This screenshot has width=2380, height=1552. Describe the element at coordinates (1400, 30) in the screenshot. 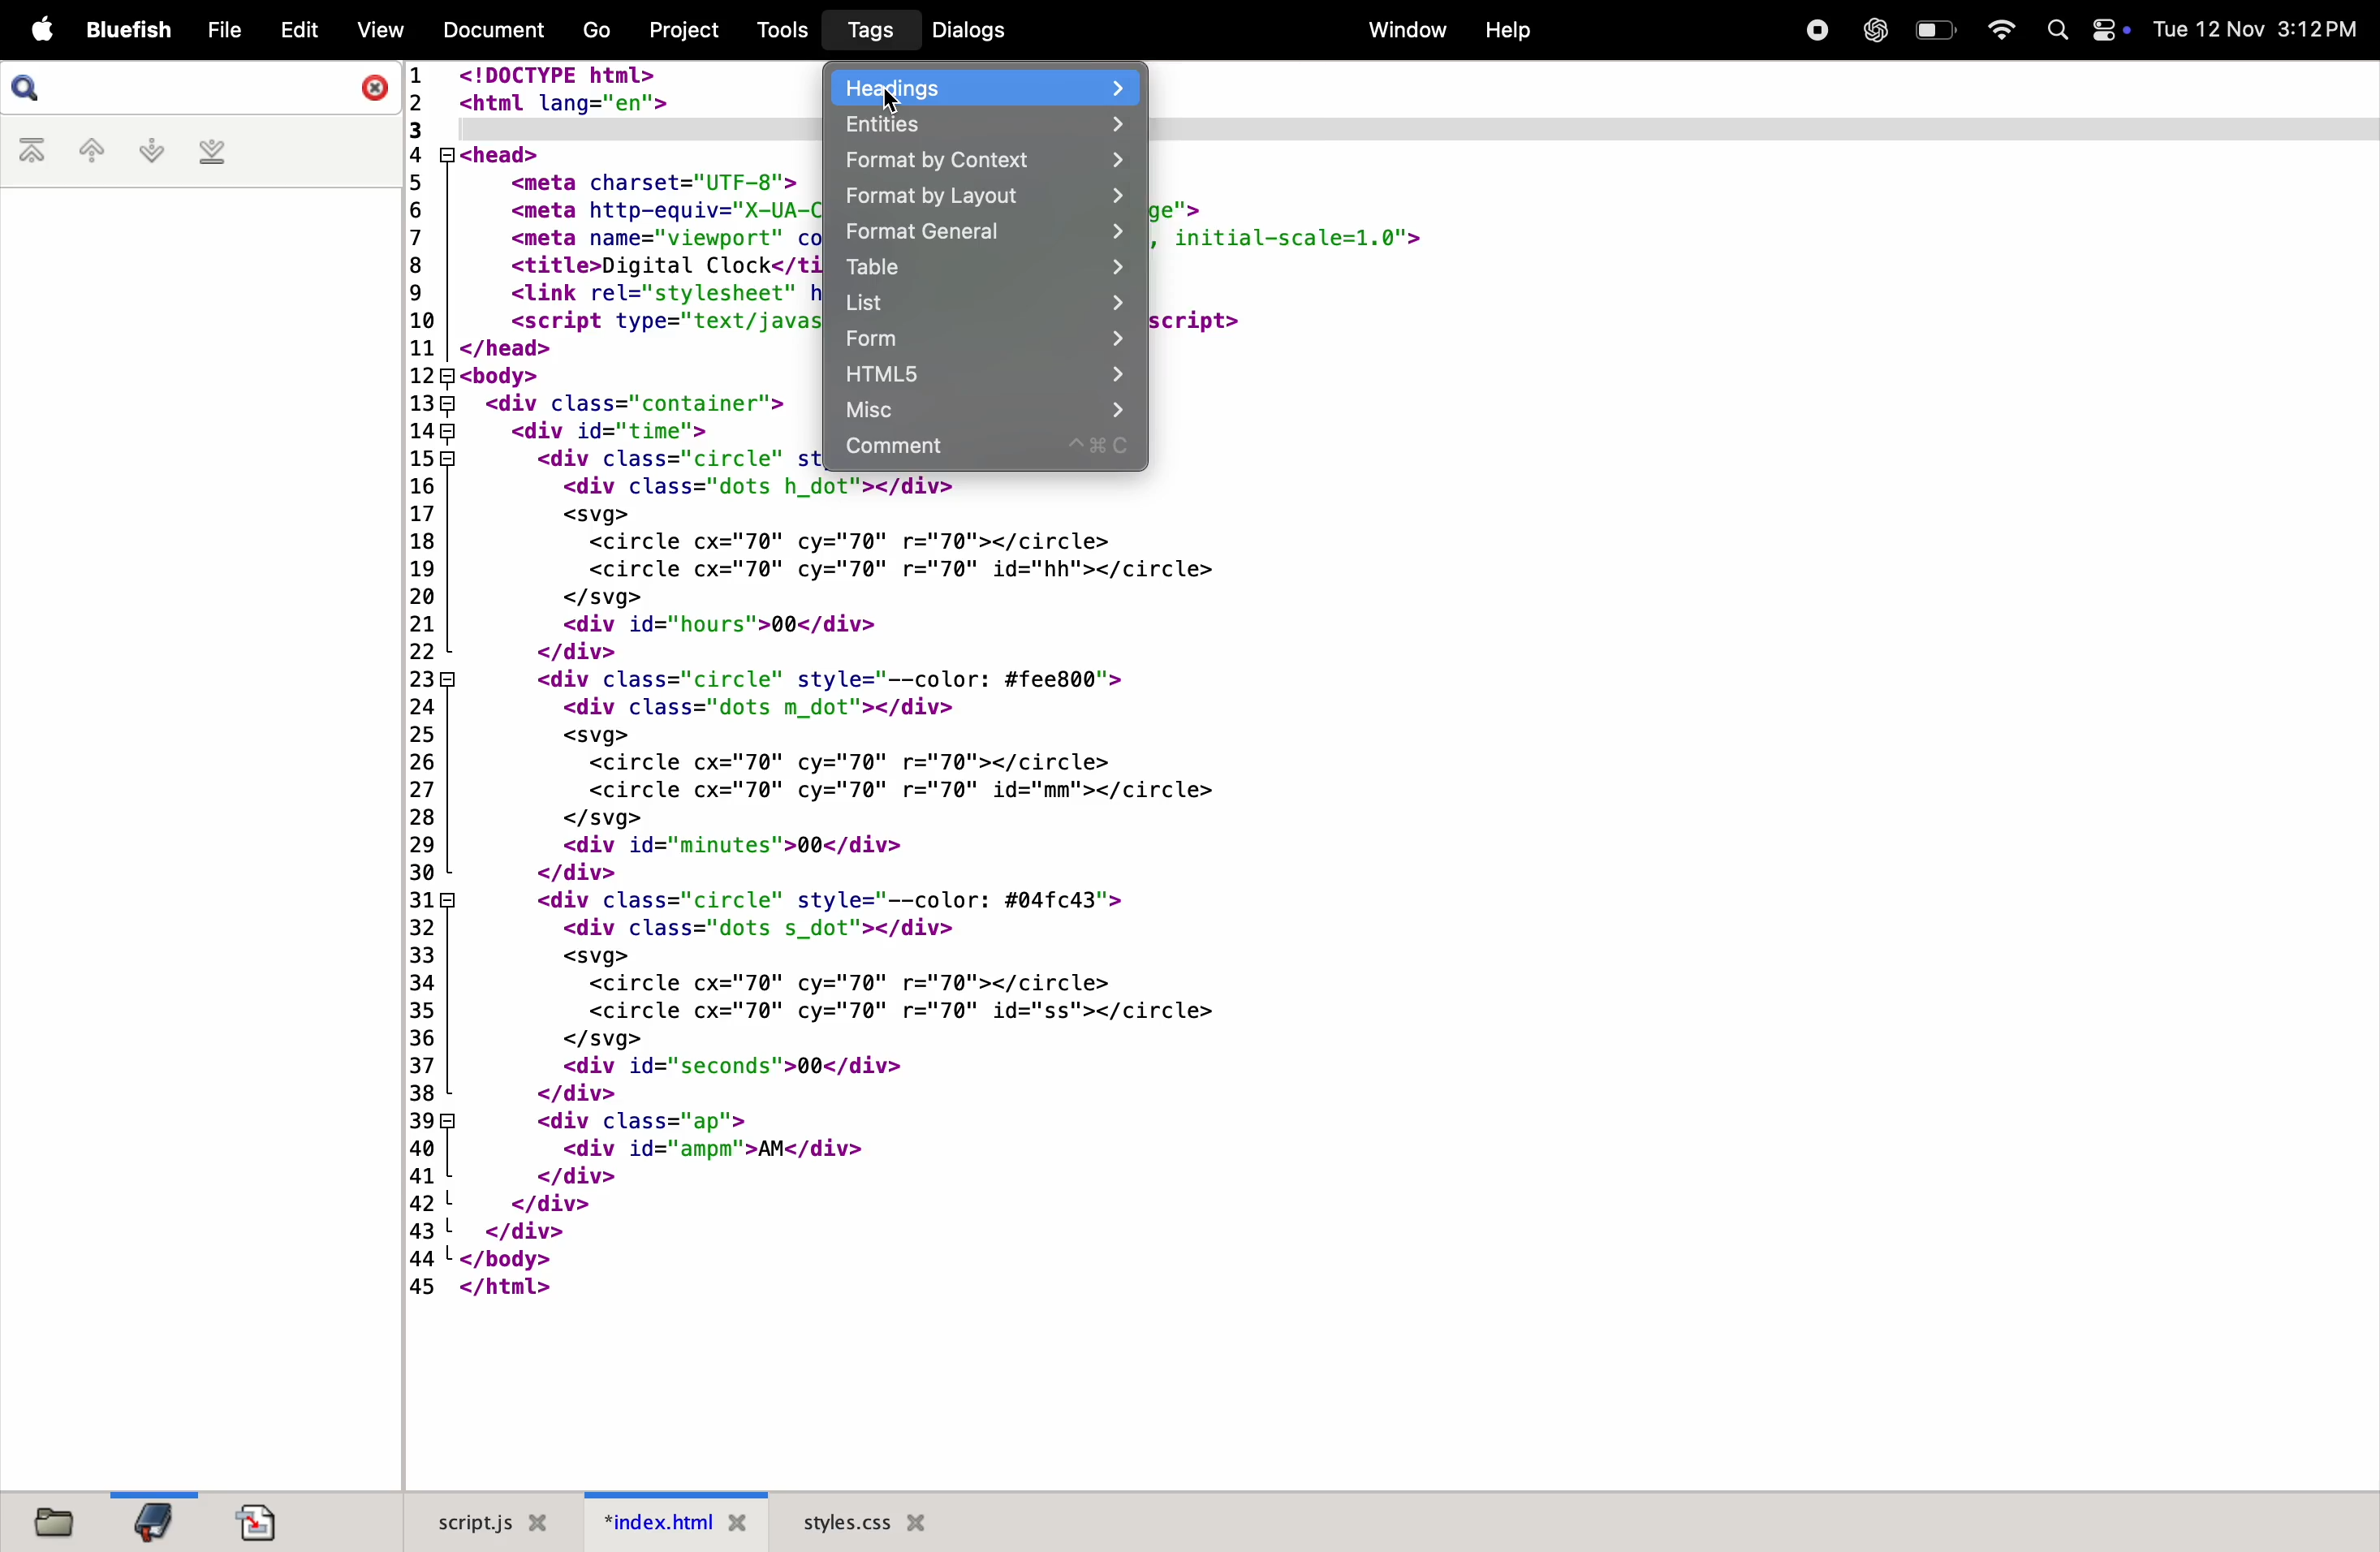

I see `window` at that location.